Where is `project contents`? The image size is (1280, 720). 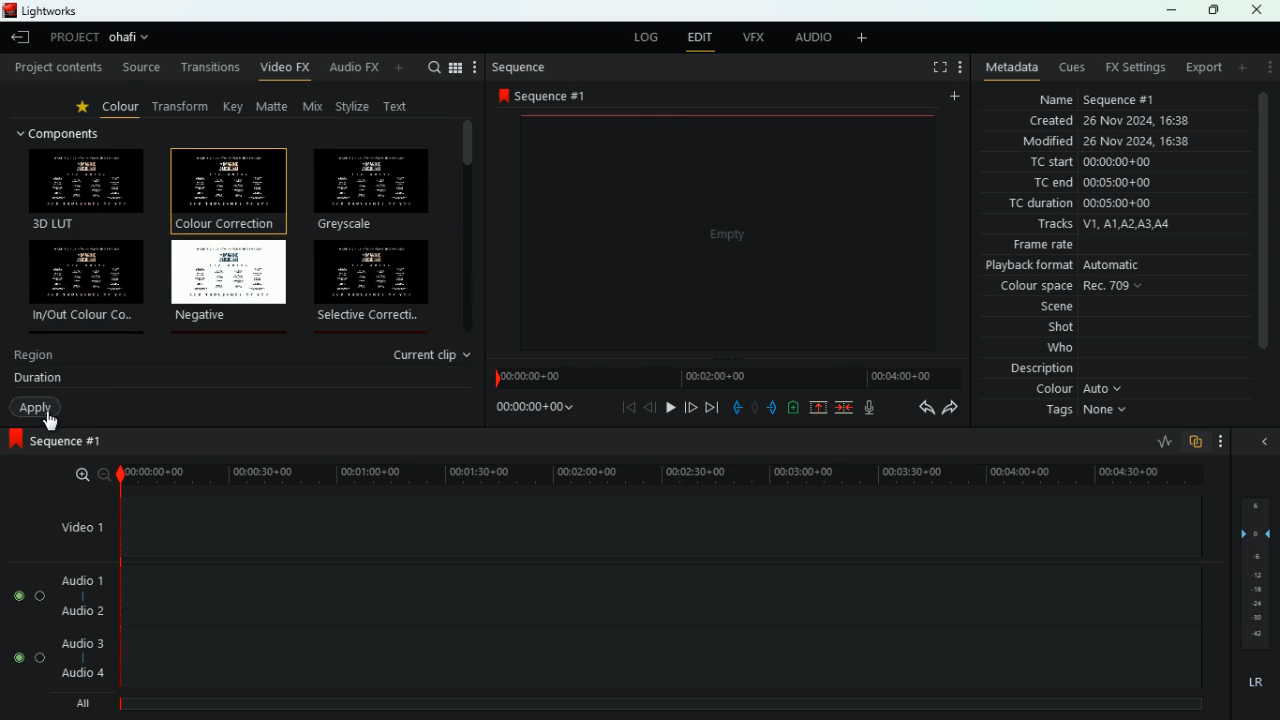 project contents is located at coordinates (57, 68).